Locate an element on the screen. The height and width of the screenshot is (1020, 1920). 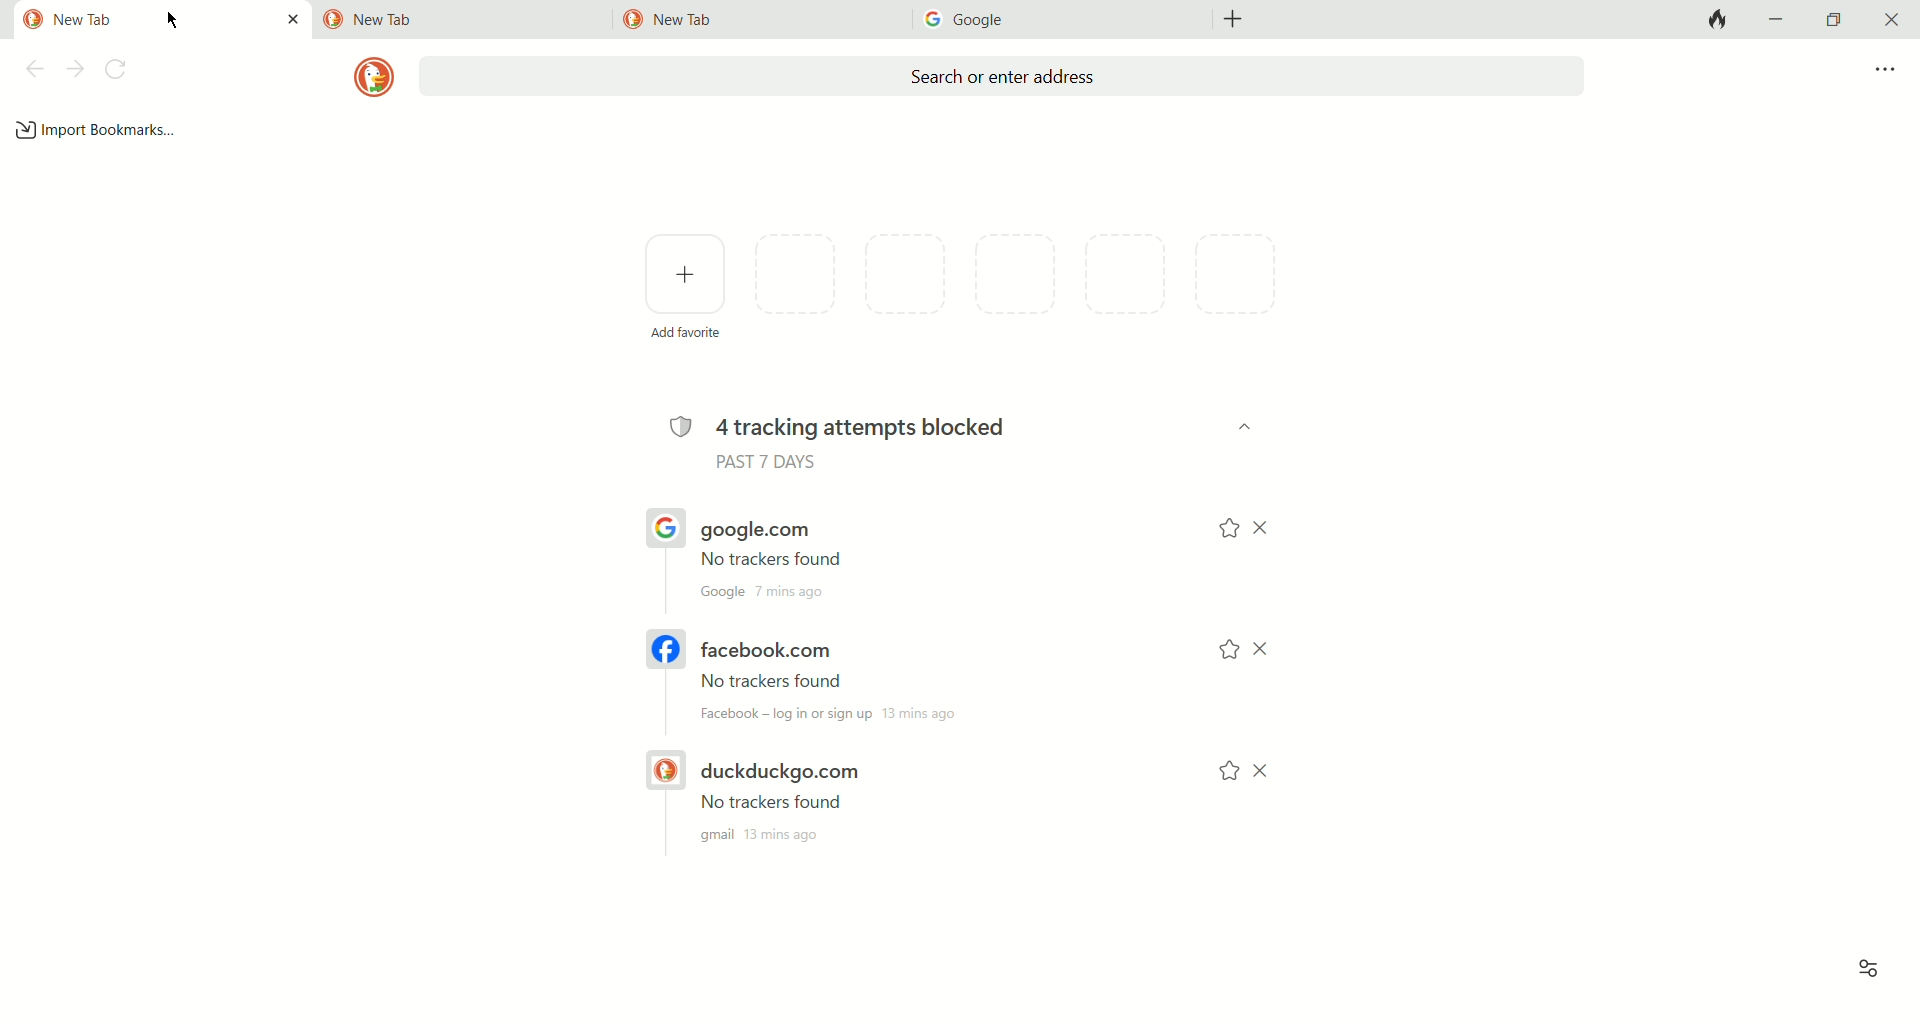
close is located at coordinates (1887, 21).